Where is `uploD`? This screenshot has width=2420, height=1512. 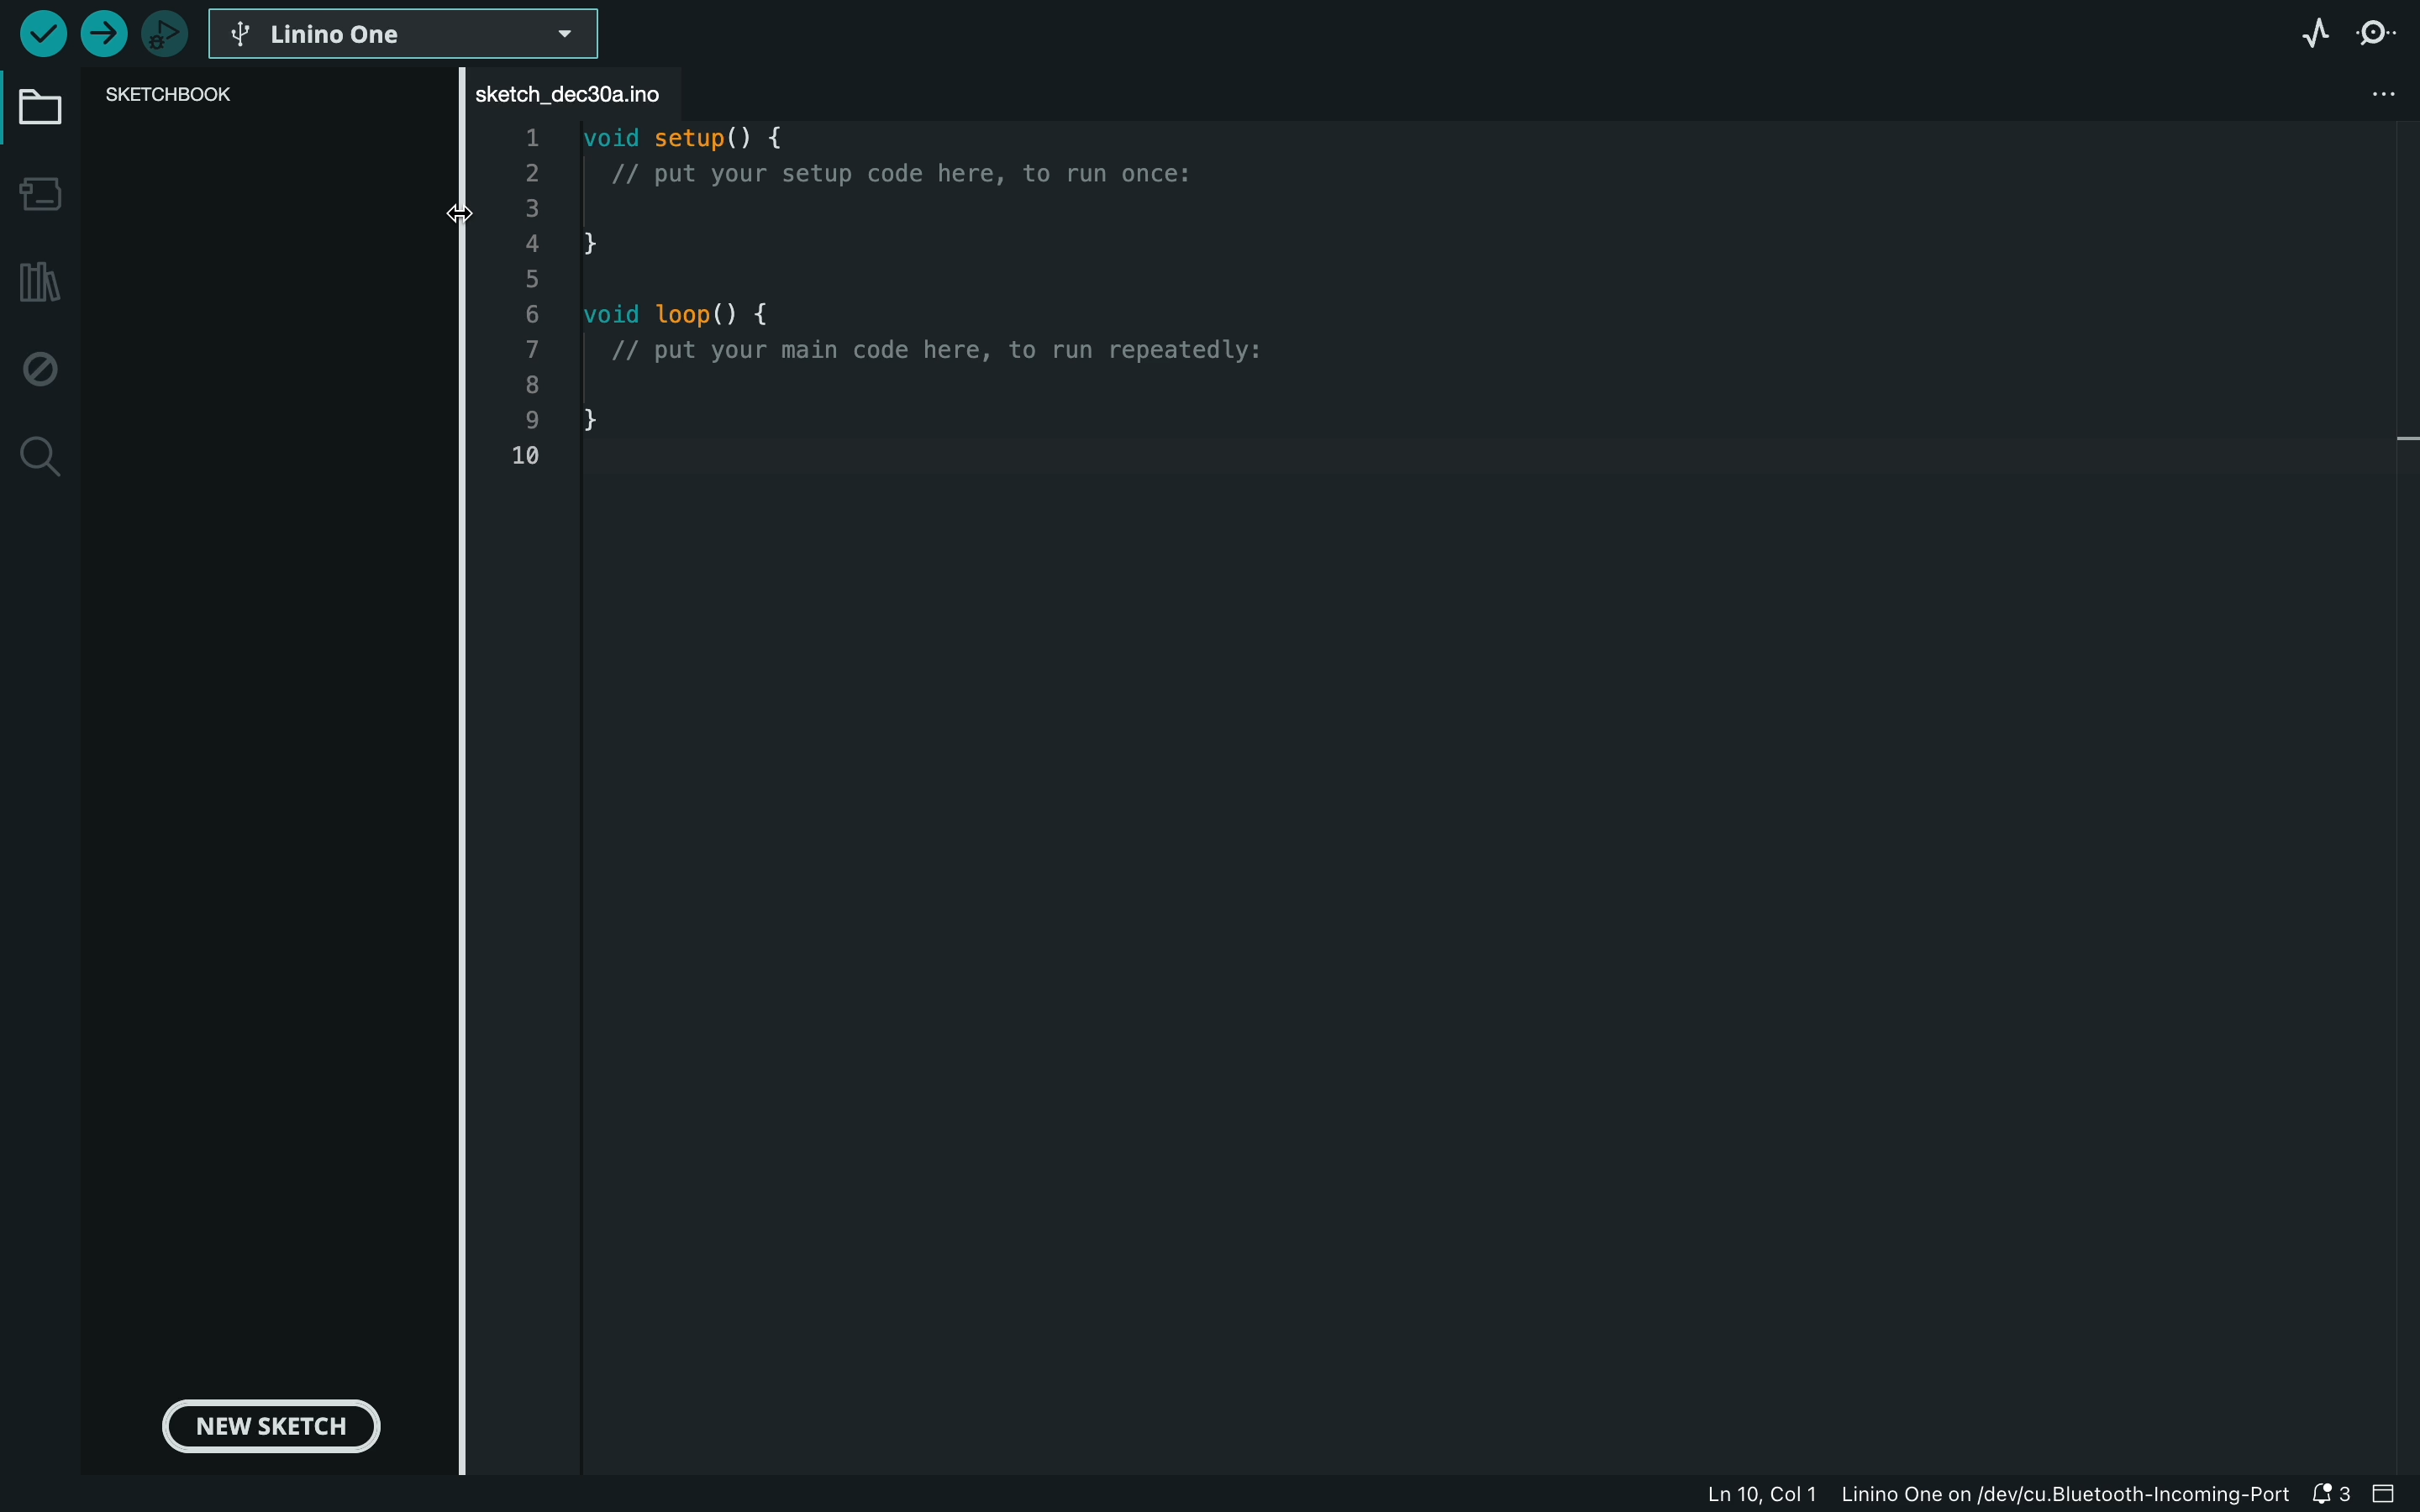 uploD is located at coordinates (43, 32).